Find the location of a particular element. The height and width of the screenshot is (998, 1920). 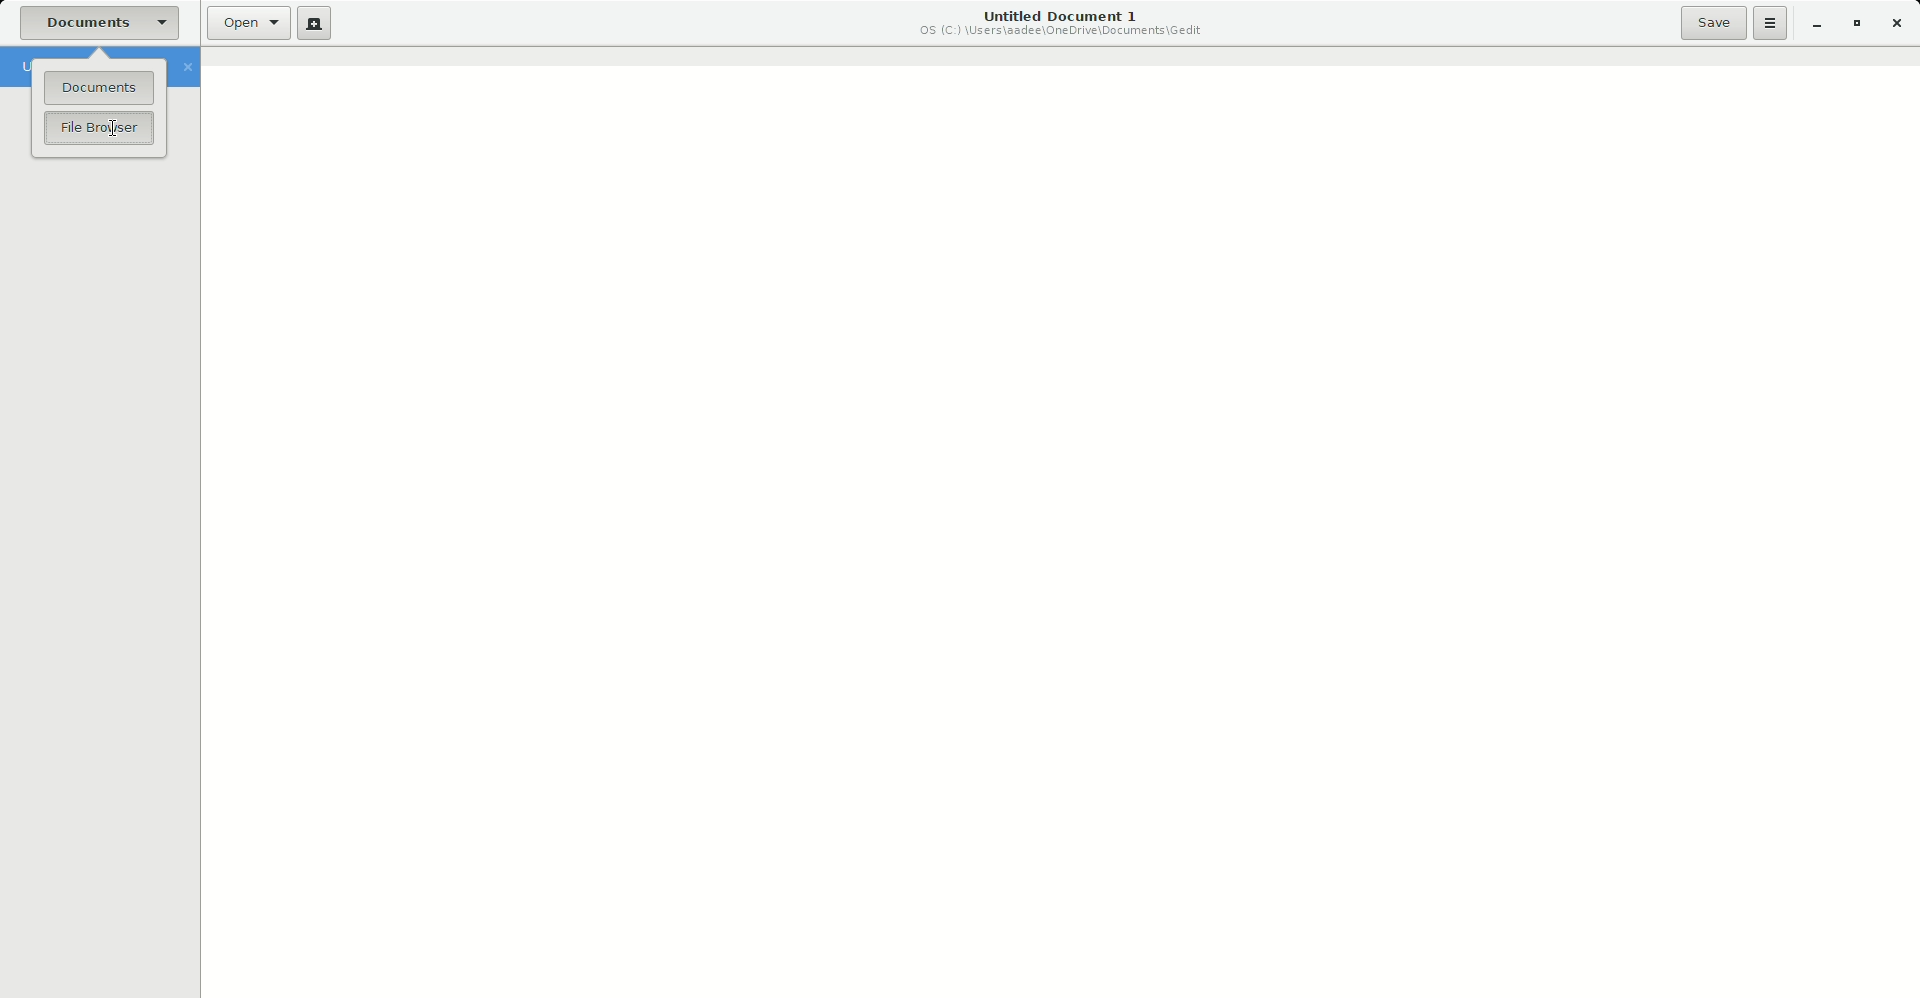

New File is located at coordinates (314, 24).